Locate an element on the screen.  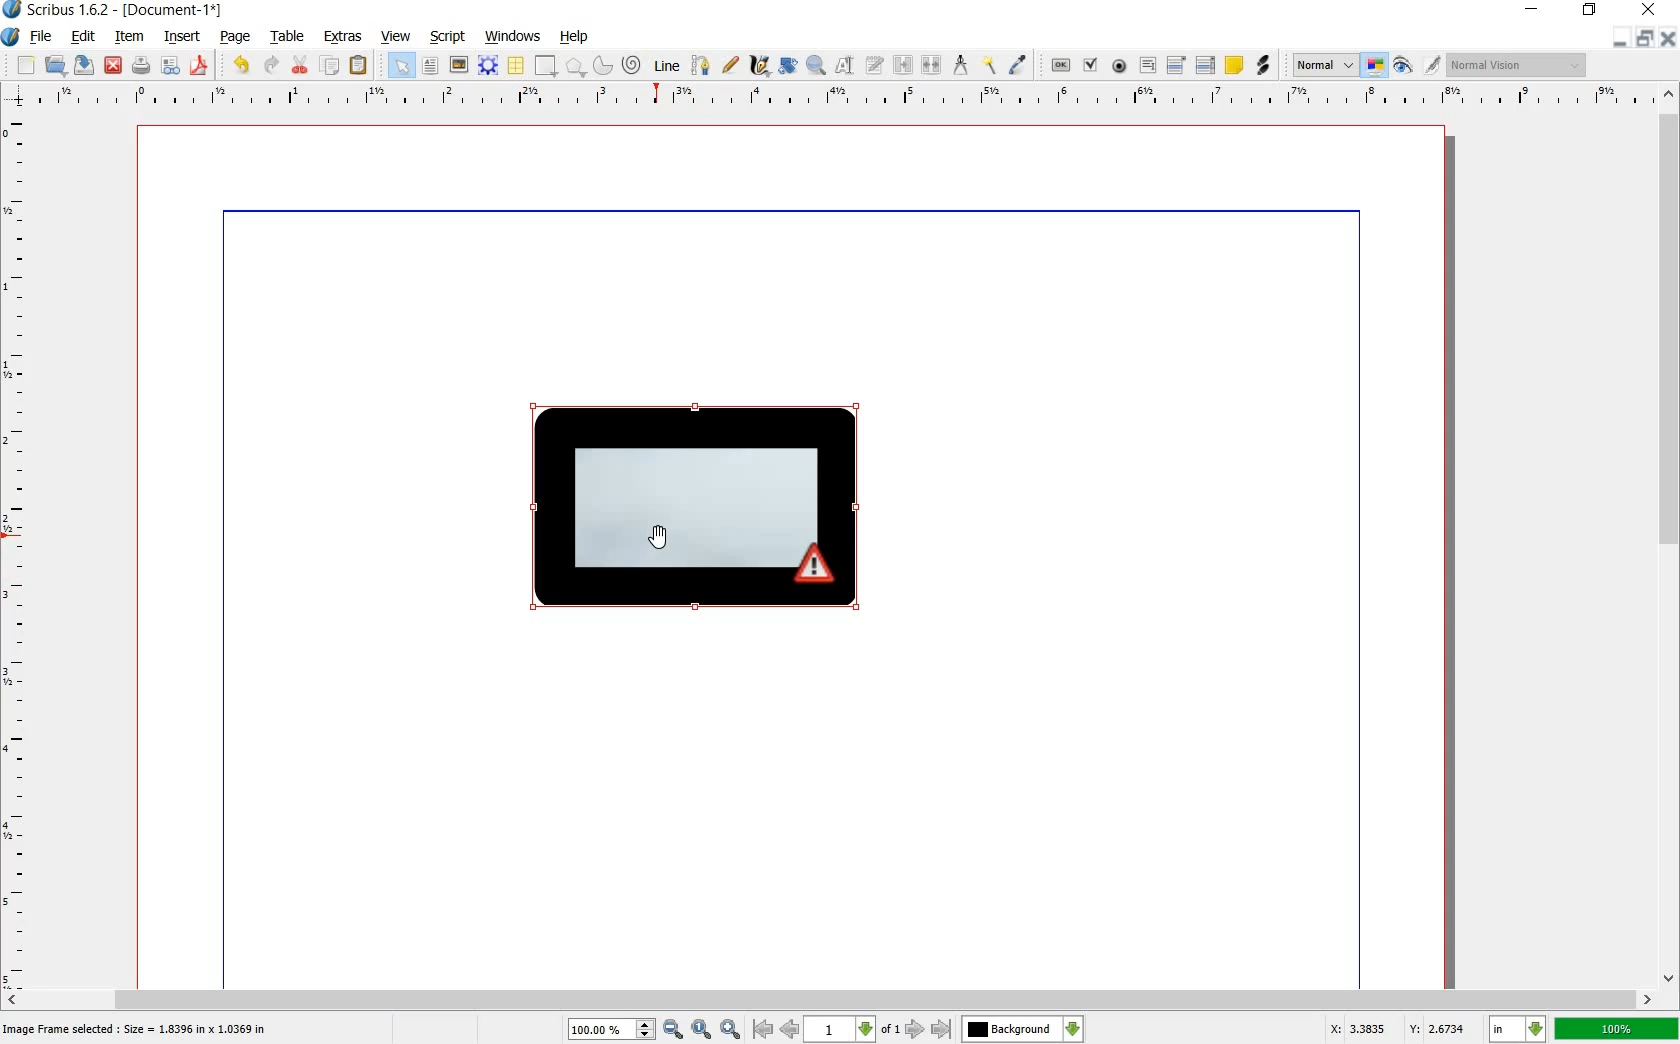
select all is located at coordinates (400, 66).